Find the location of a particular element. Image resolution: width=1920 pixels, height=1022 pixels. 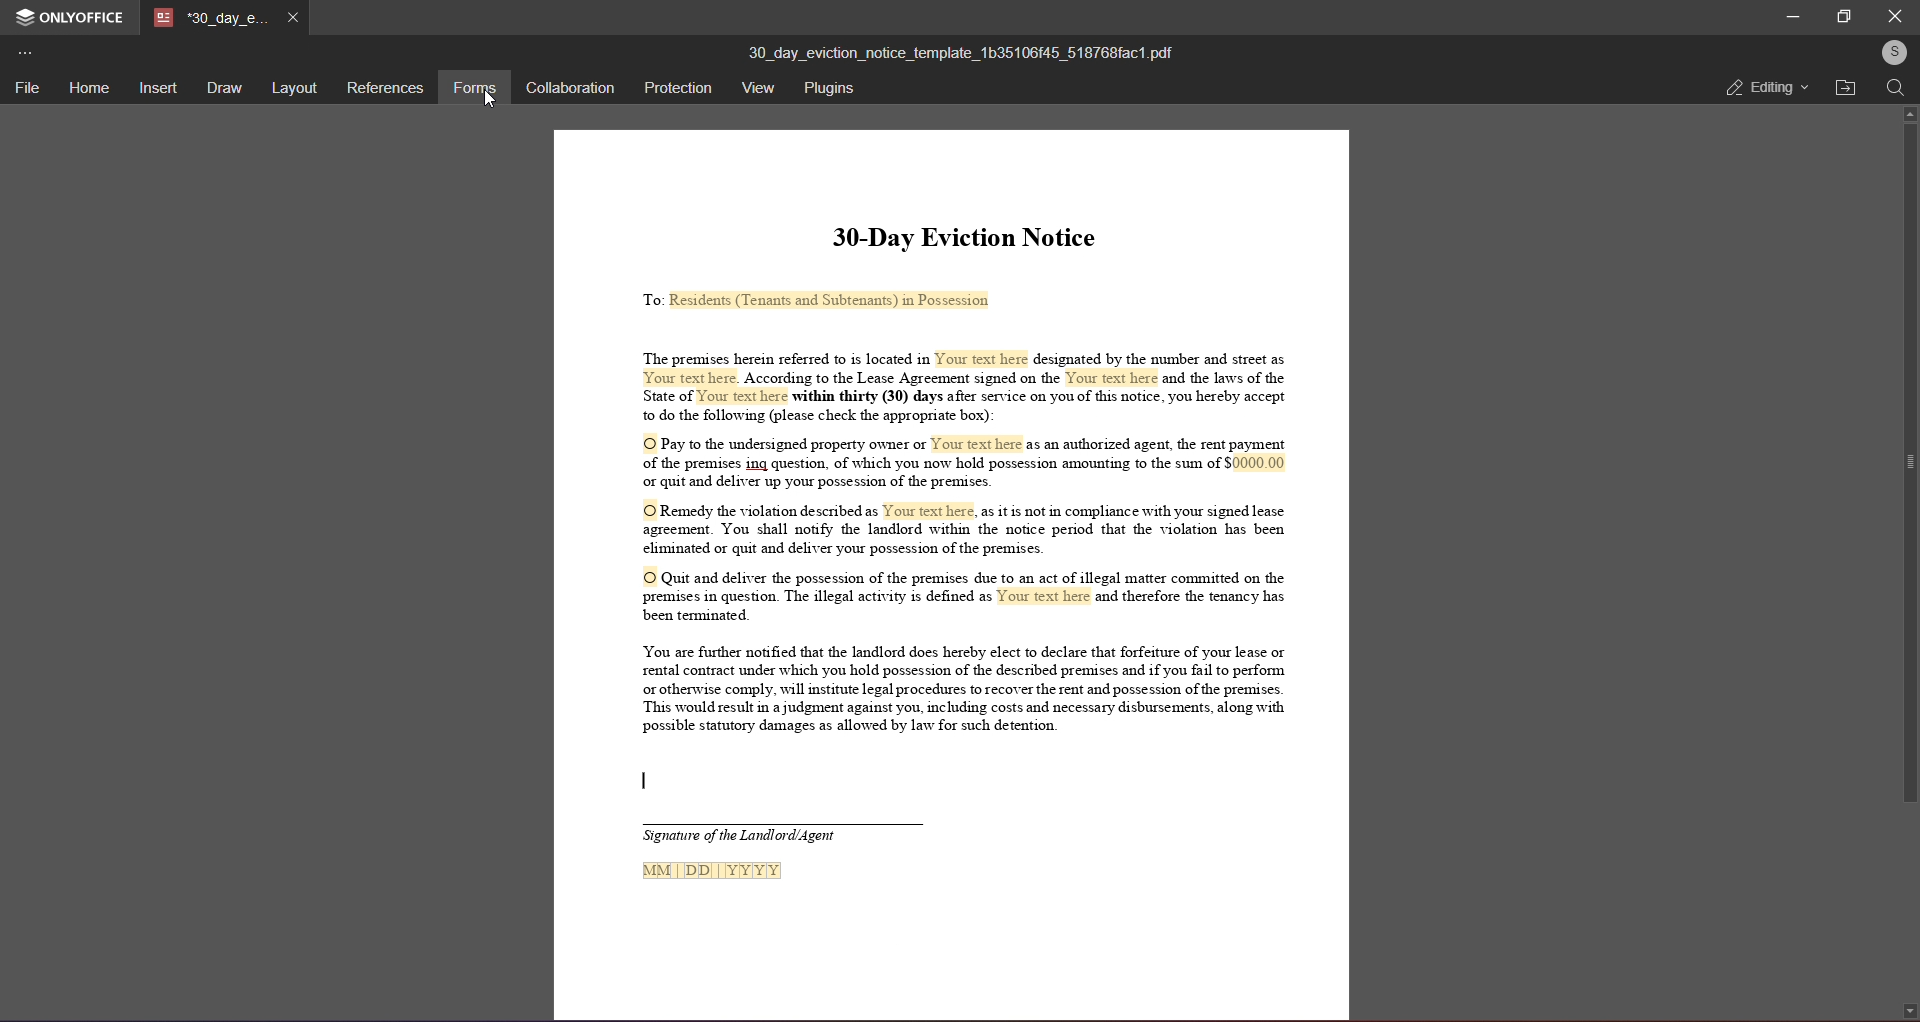

search is located at coordinates (1897, 90).